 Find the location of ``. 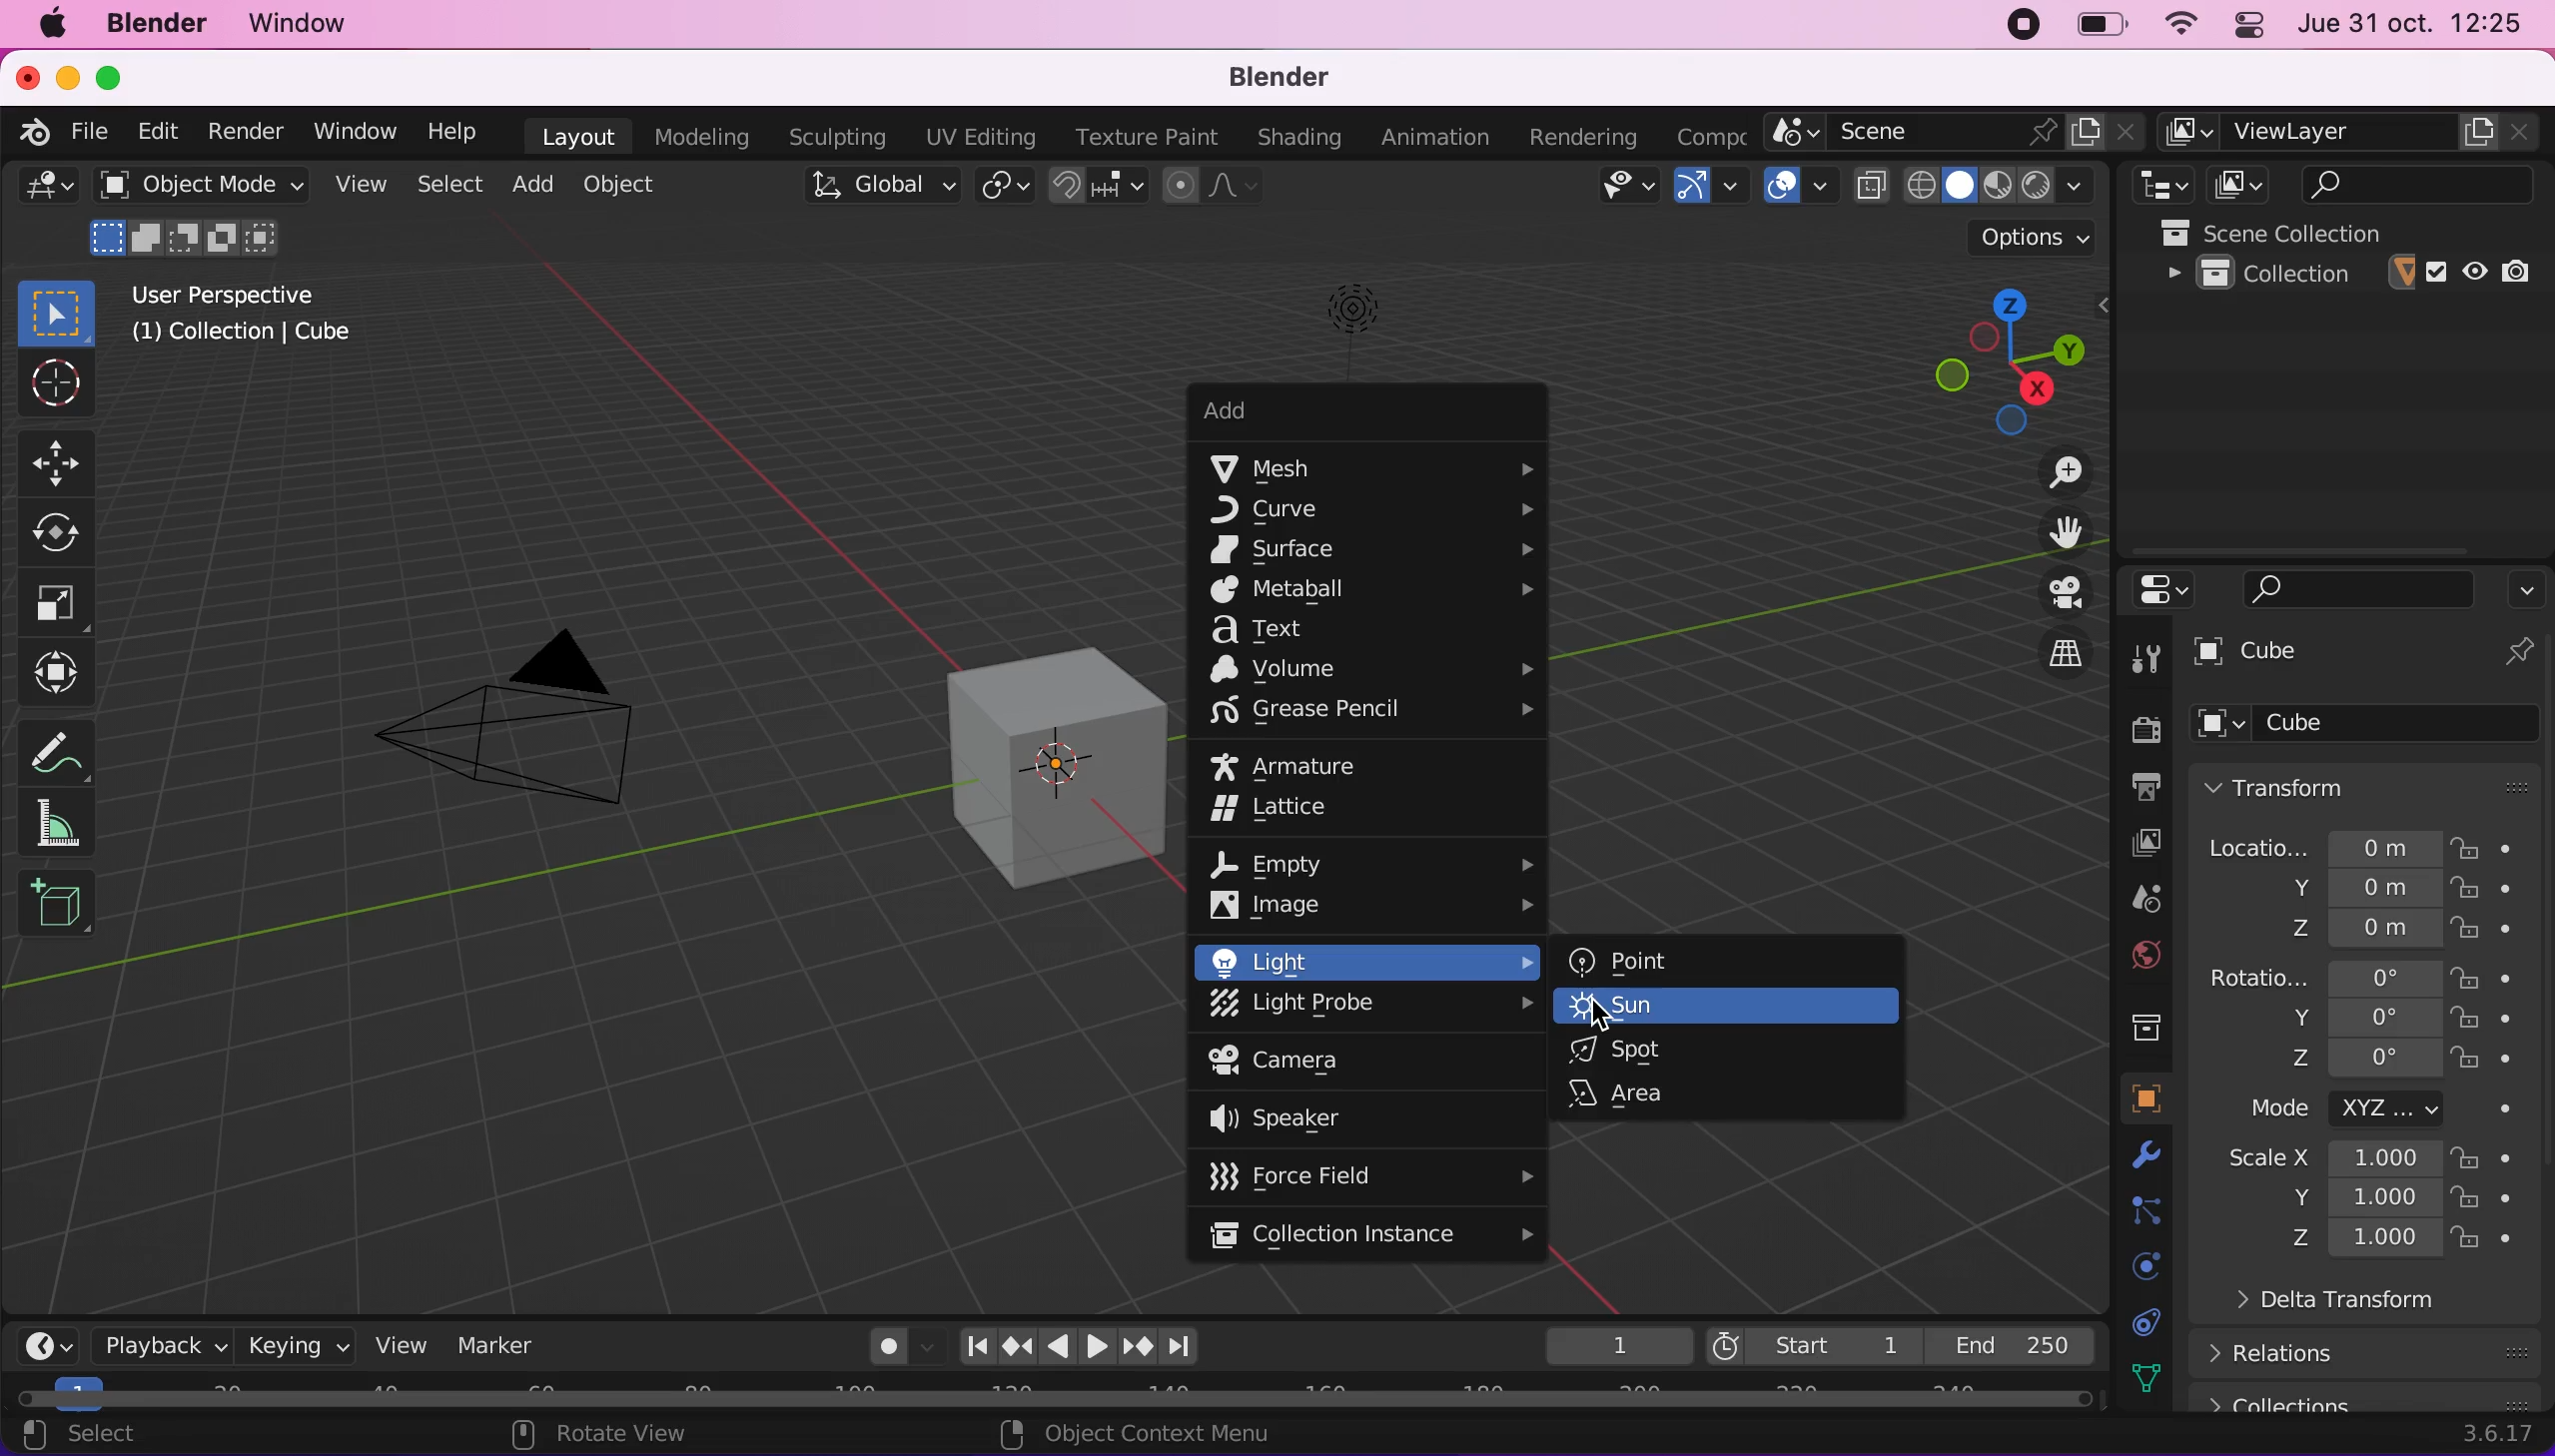

 is located at coordinates (2149, 655).